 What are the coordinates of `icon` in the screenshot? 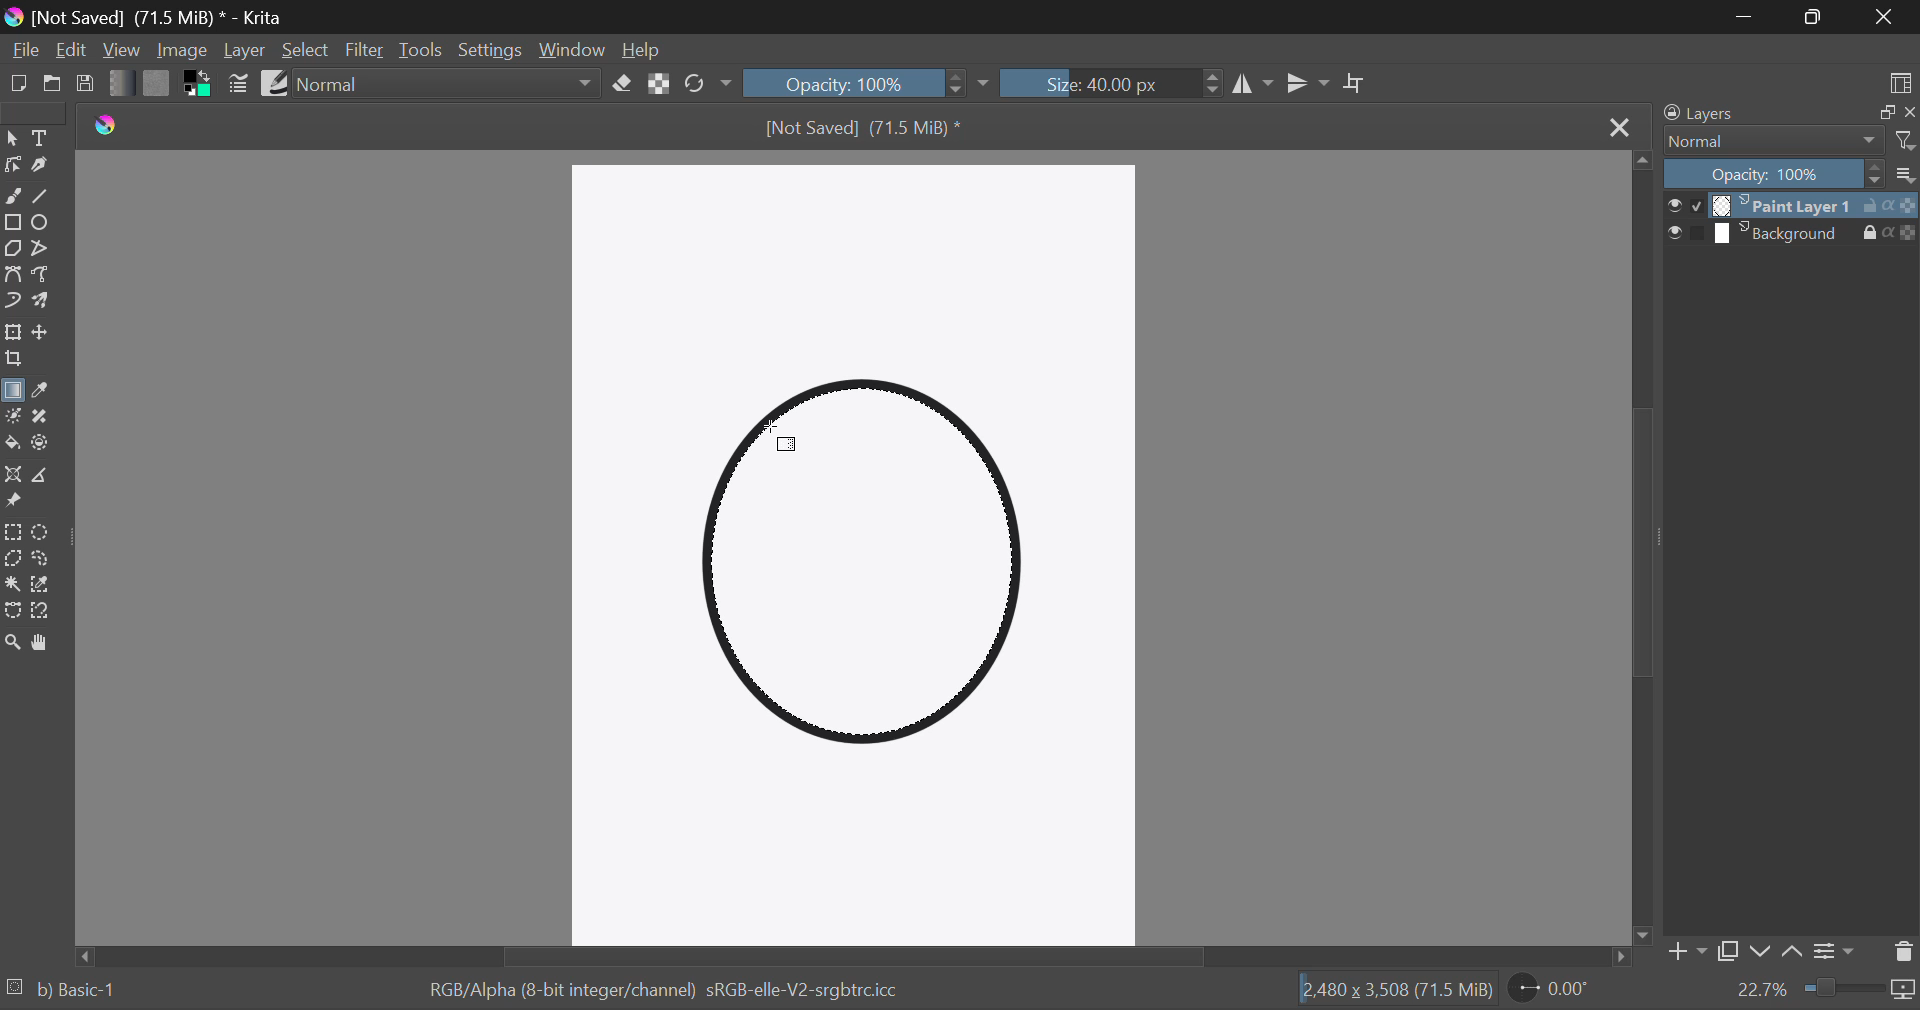 It's located at (1906, 993).